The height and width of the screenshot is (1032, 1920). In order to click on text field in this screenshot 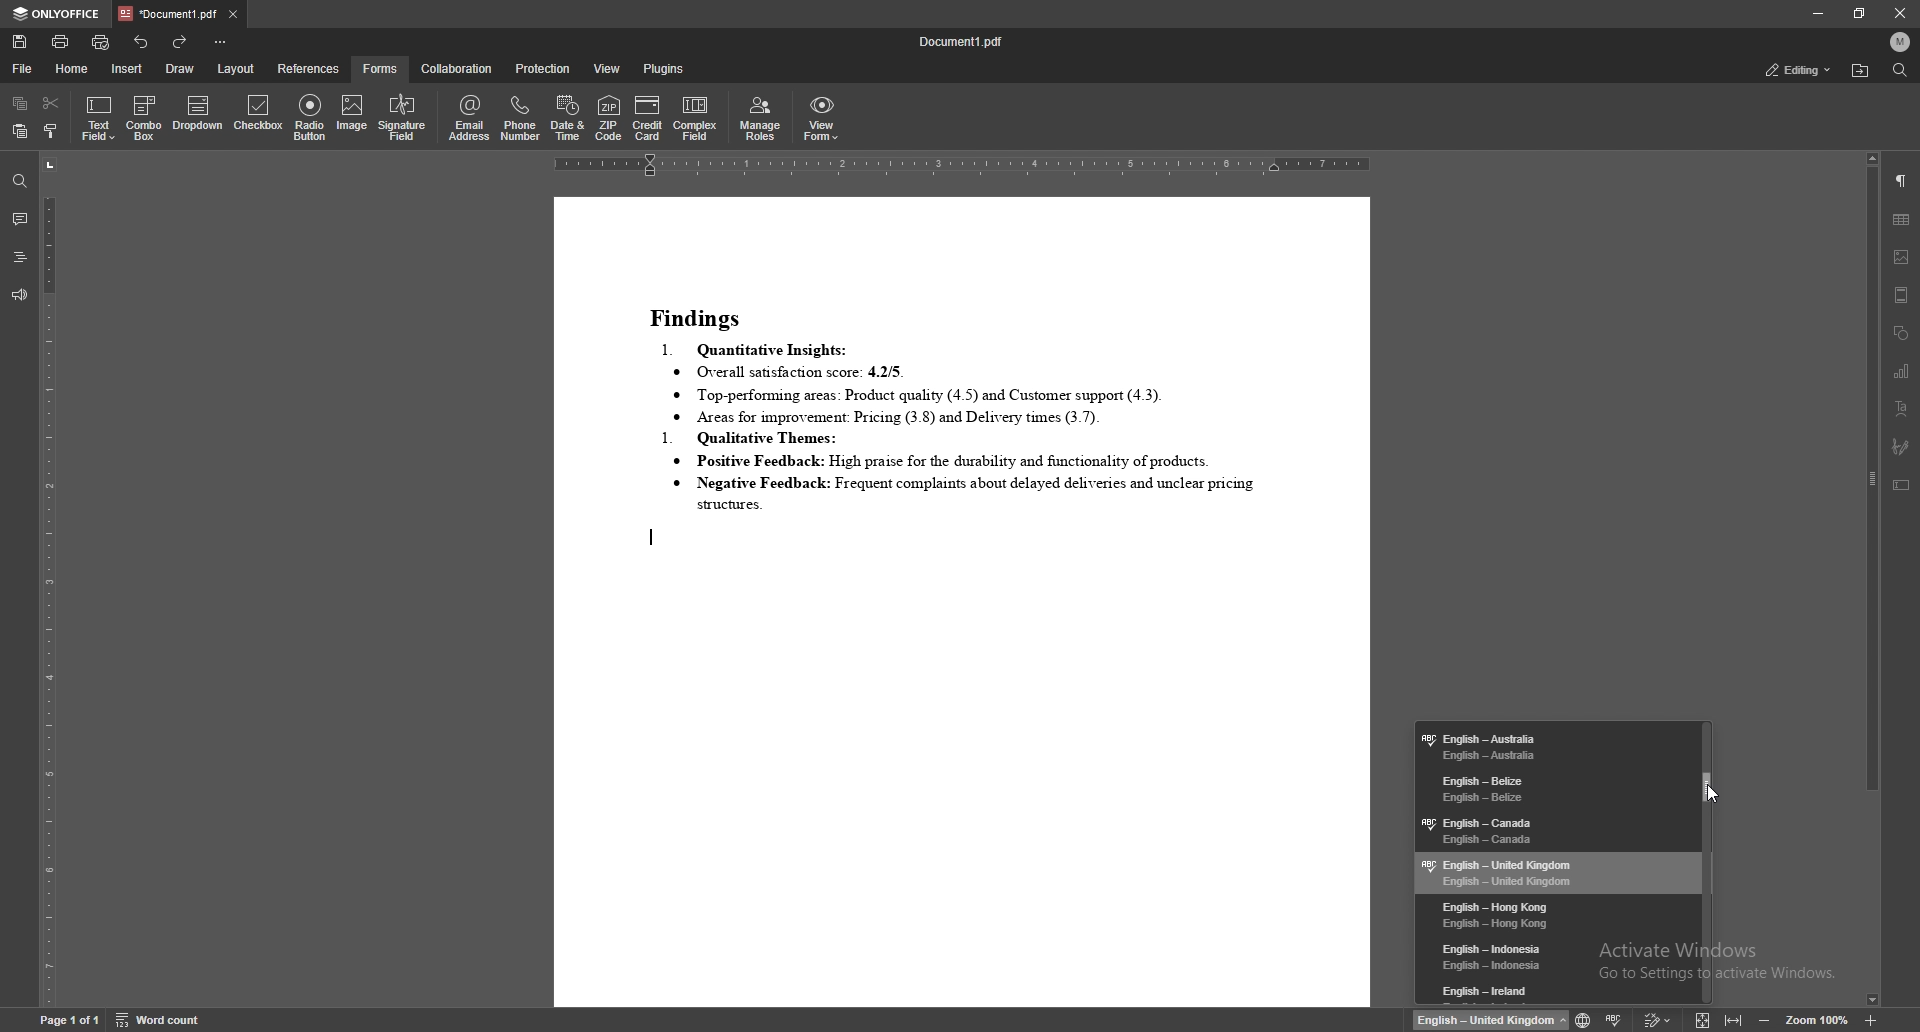, I will do `click(99, 118)`.